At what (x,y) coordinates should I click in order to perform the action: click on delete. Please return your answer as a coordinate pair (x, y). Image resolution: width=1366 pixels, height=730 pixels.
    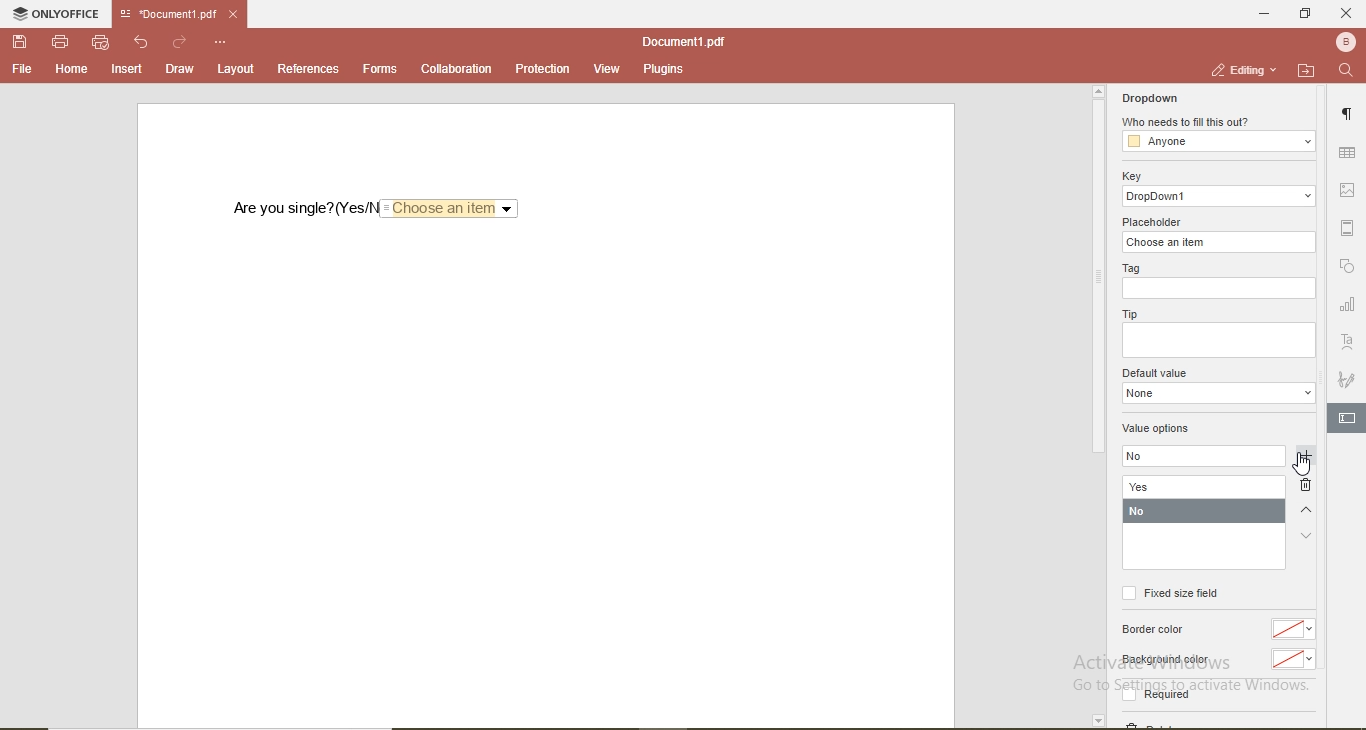
    Looking at the image, I should click on (1307, 486).